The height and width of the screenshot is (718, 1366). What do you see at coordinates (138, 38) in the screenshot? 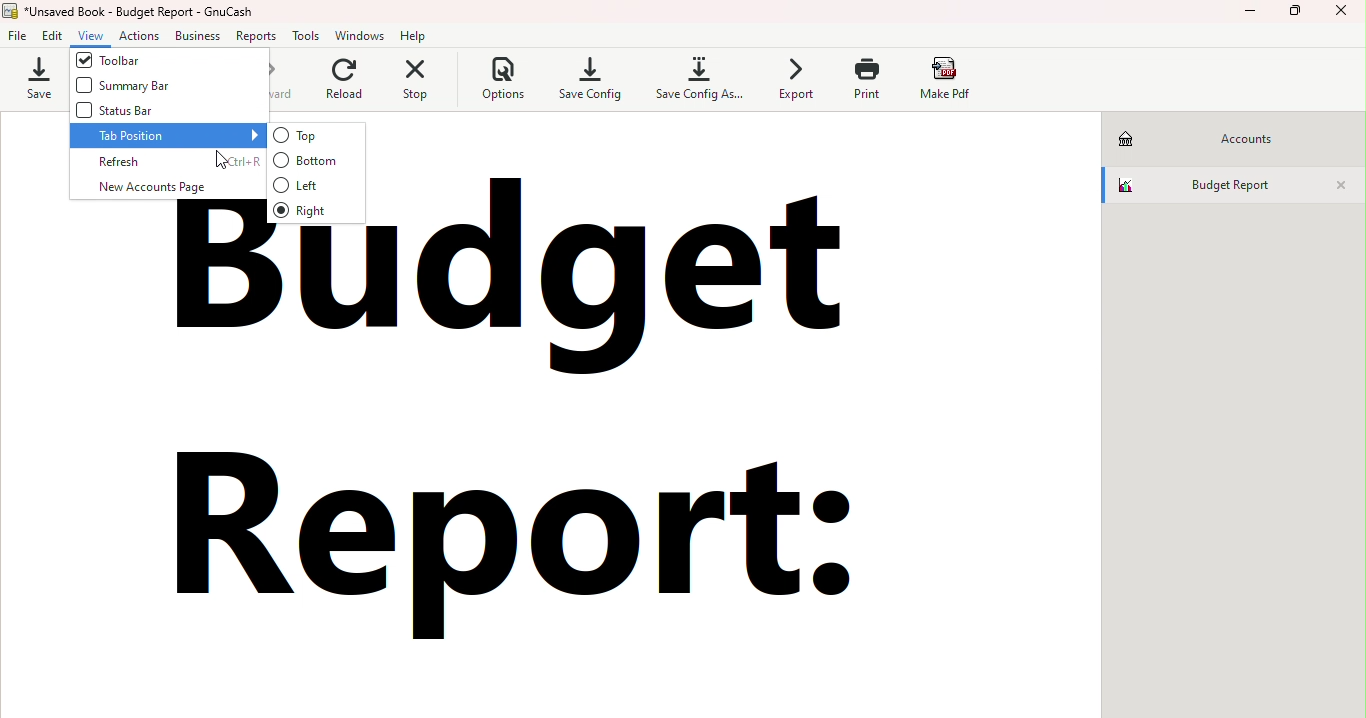
I see `Actions` at bounding box center [138, 38].